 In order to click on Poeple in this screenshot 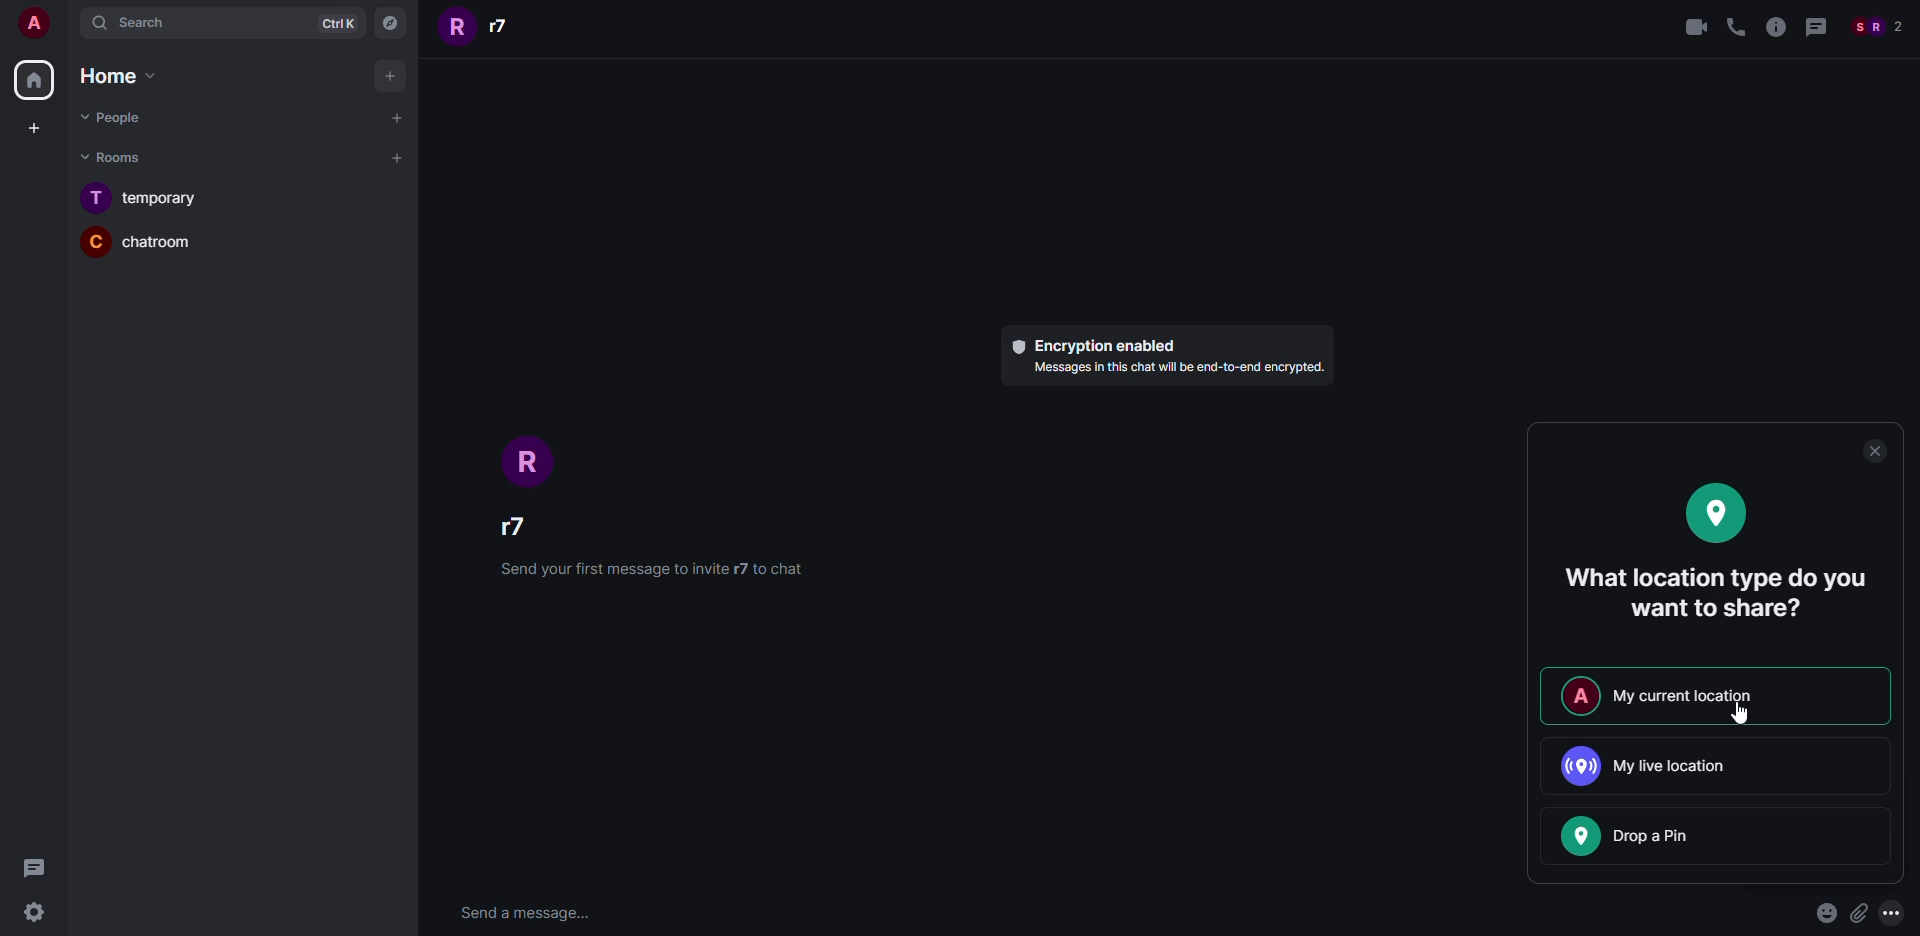, I will do `click(110, 116)`.